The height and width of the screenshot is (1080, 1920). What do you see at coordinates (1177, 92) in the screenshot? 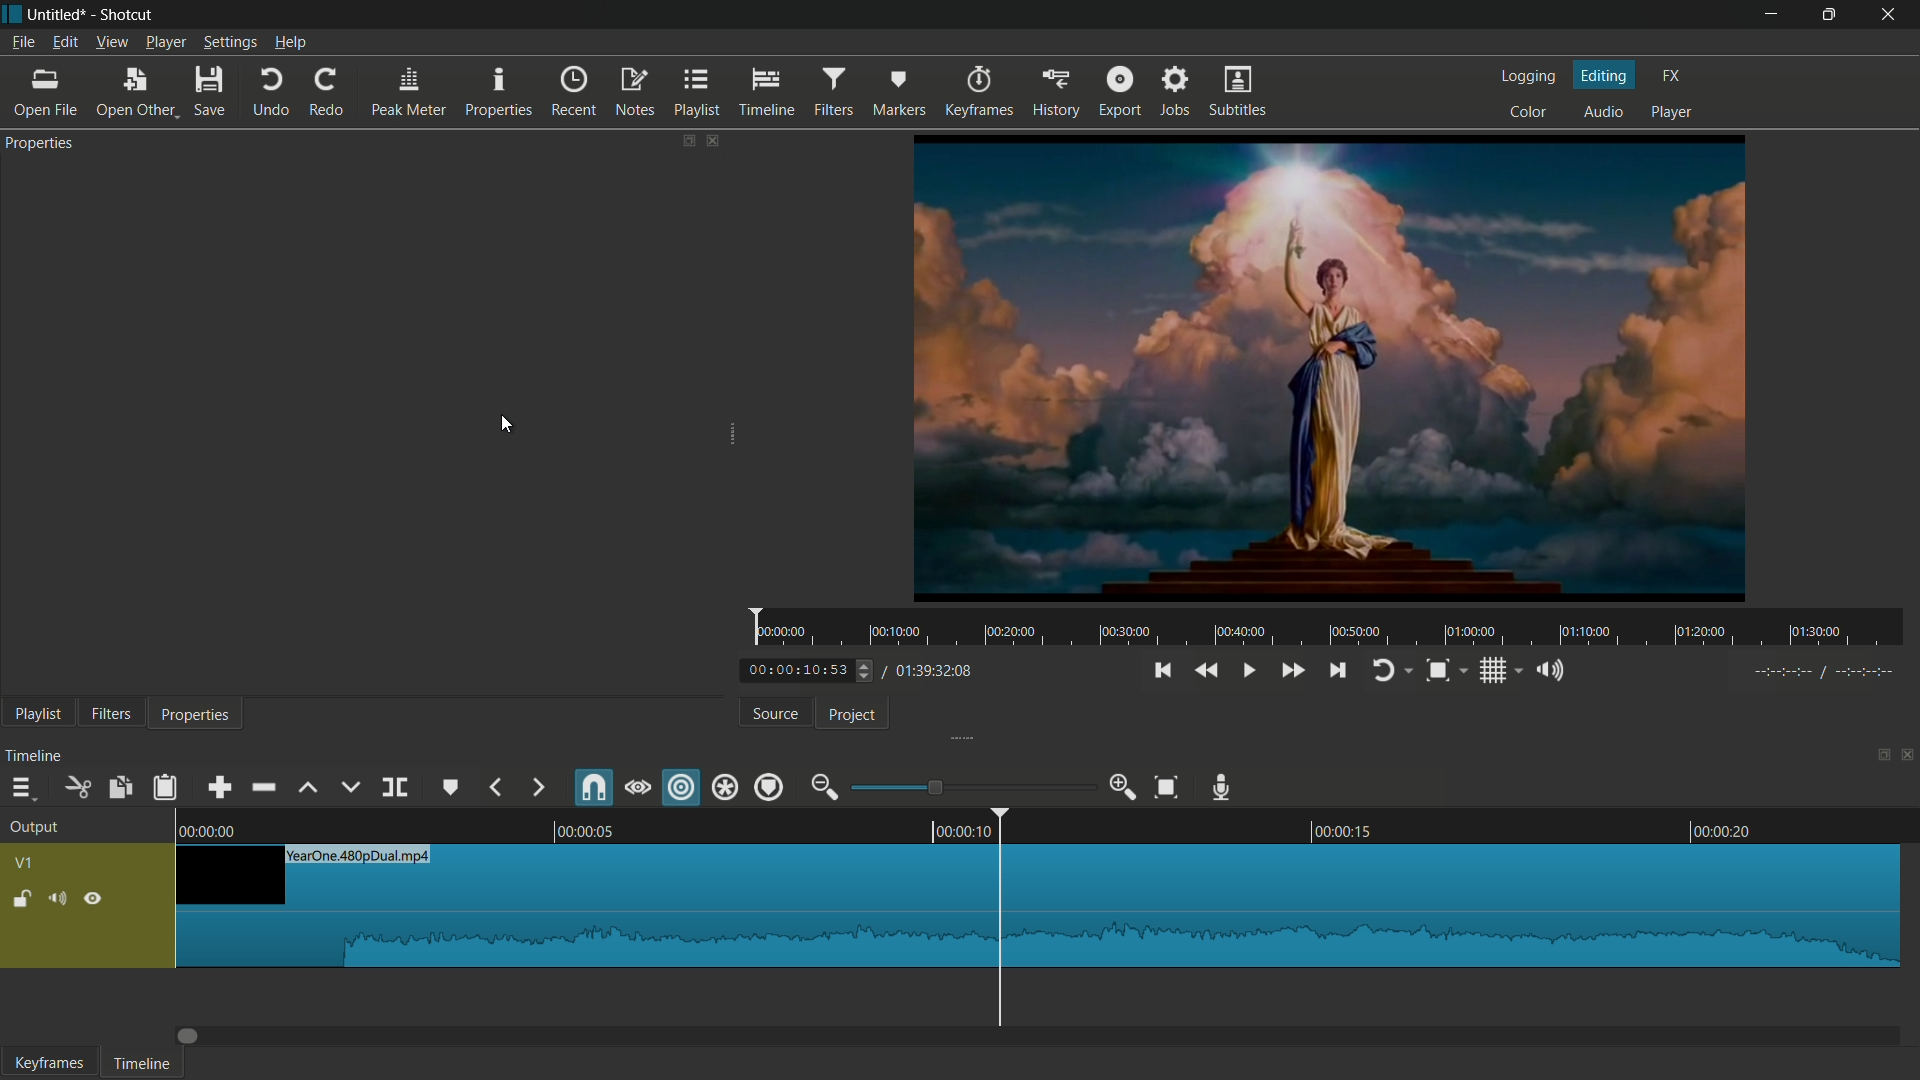
I see `jobs` at bounding box center [1177, 92].